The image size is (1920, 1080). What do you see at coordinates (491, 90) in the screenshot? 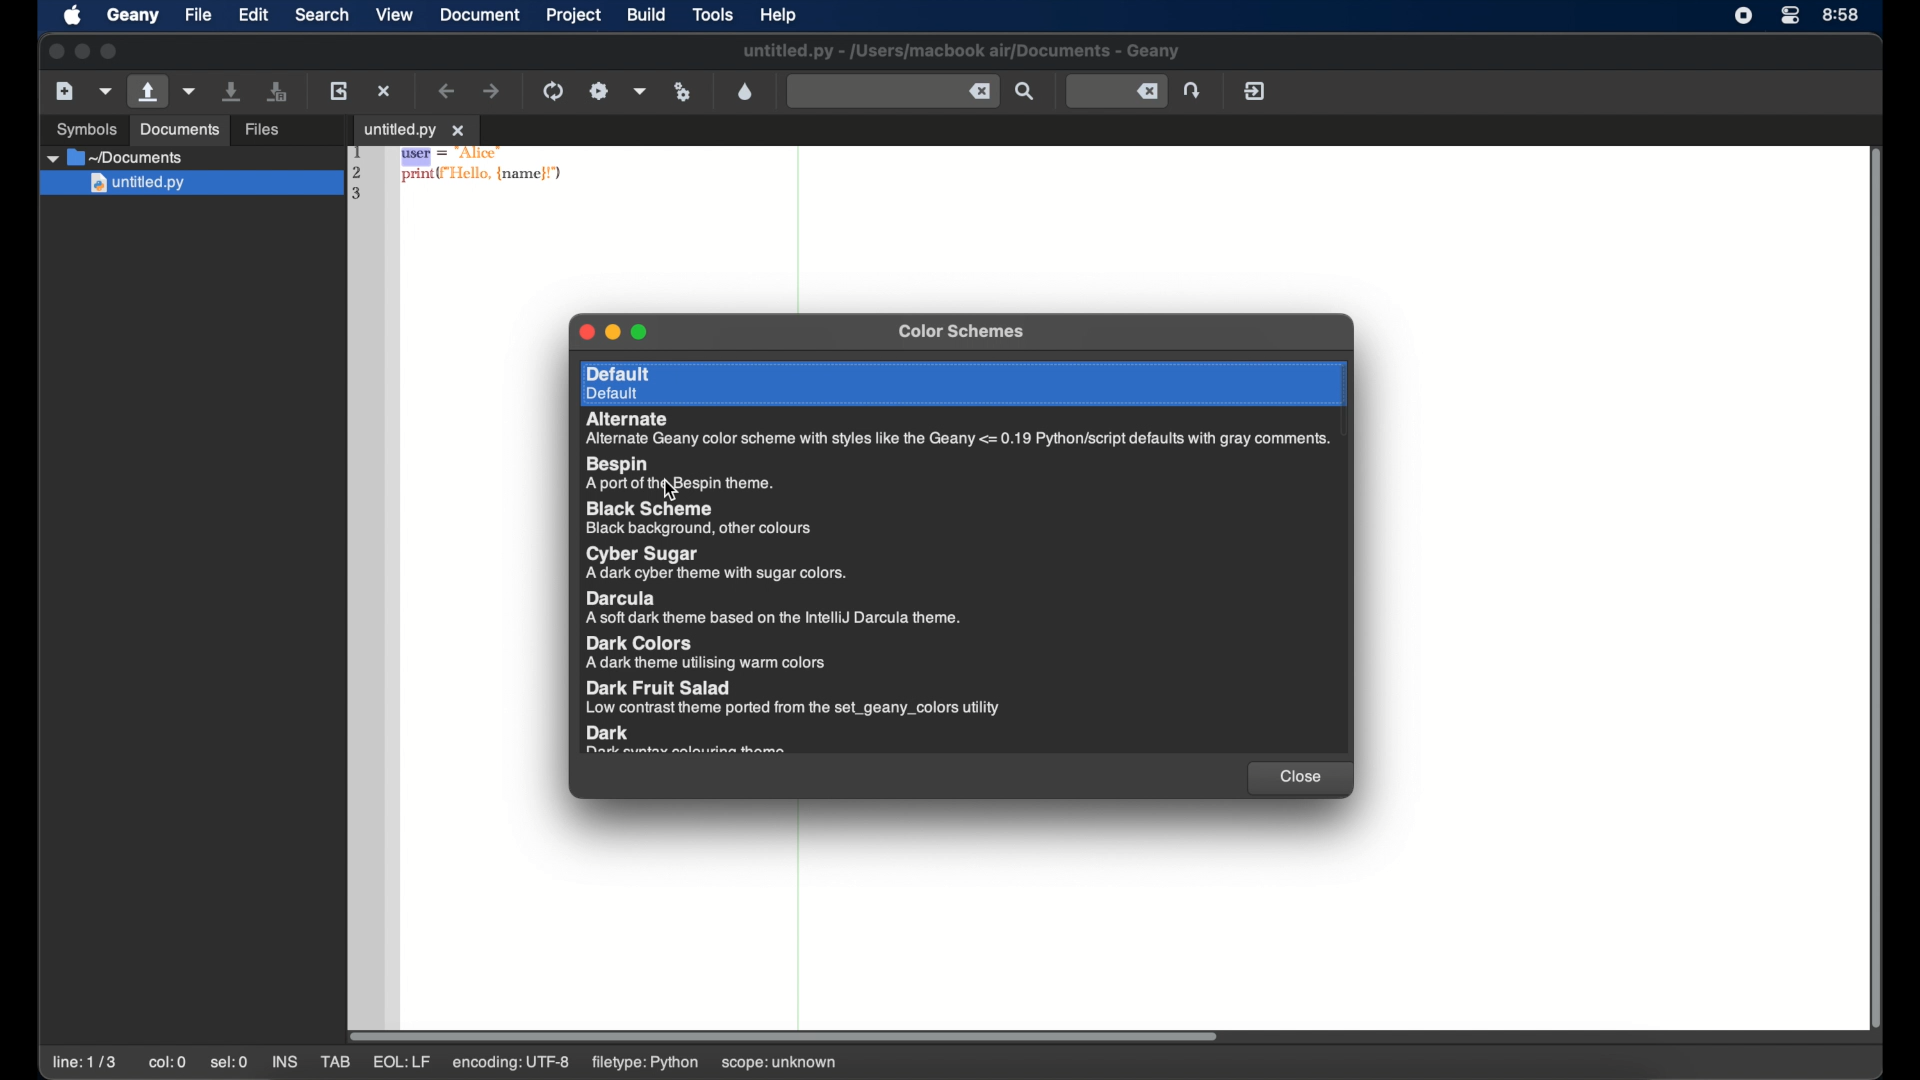
I see `navigate forward a location` at bounding box center [491, 90].